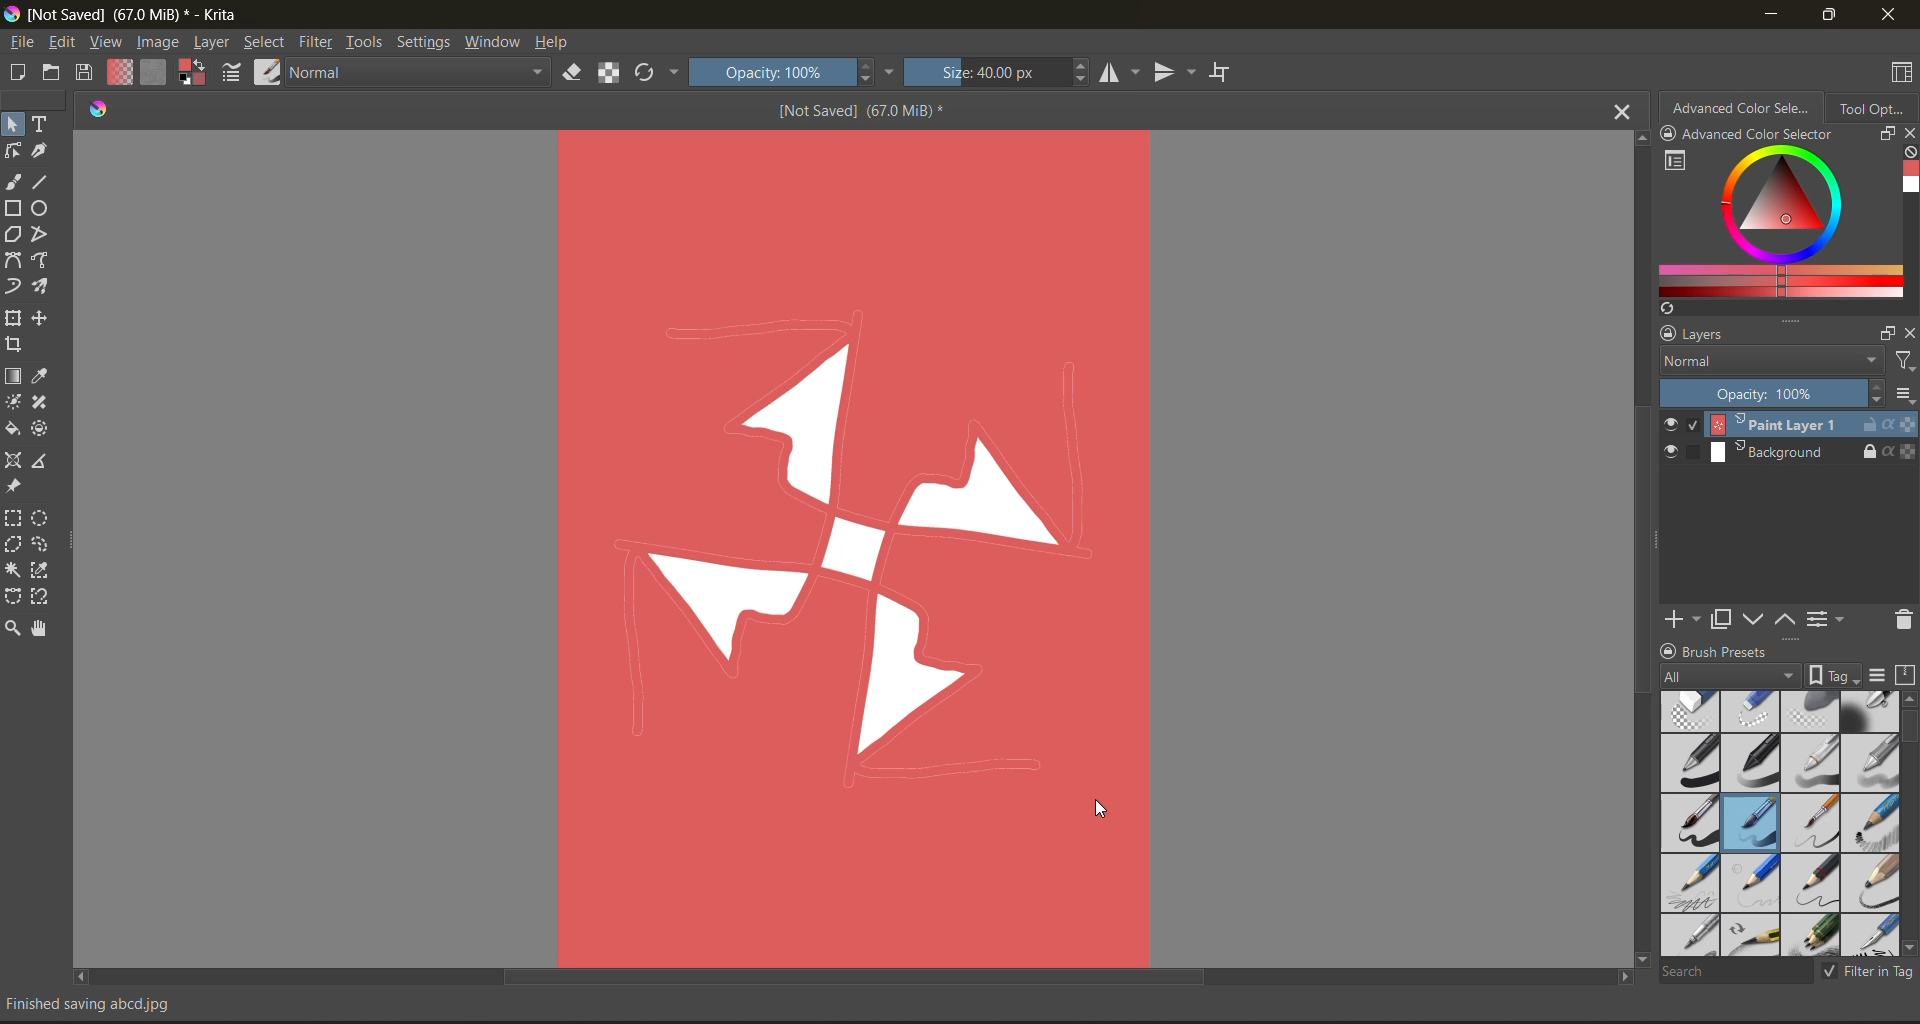 This screenshot has height=1024, width=1920. I want to click on tools, so click(13, 400).